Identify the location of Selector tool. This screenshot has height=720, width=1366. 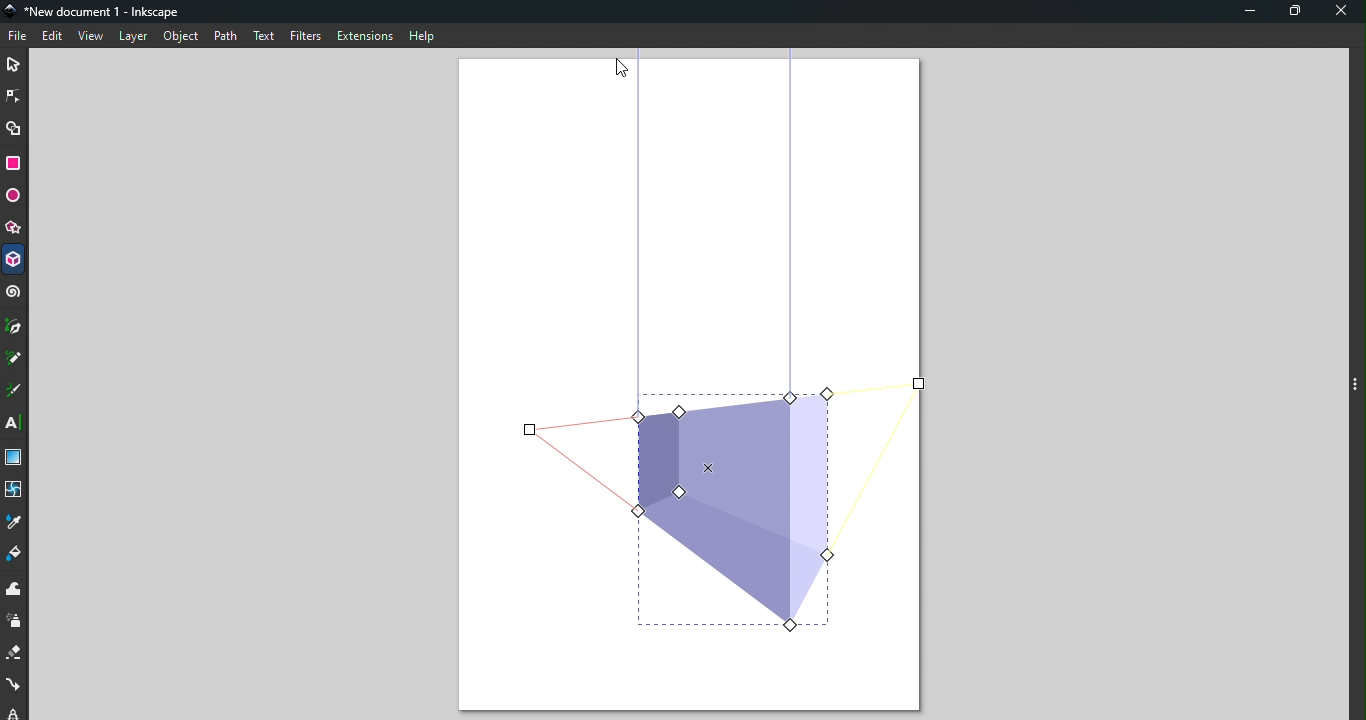
(16, 64).